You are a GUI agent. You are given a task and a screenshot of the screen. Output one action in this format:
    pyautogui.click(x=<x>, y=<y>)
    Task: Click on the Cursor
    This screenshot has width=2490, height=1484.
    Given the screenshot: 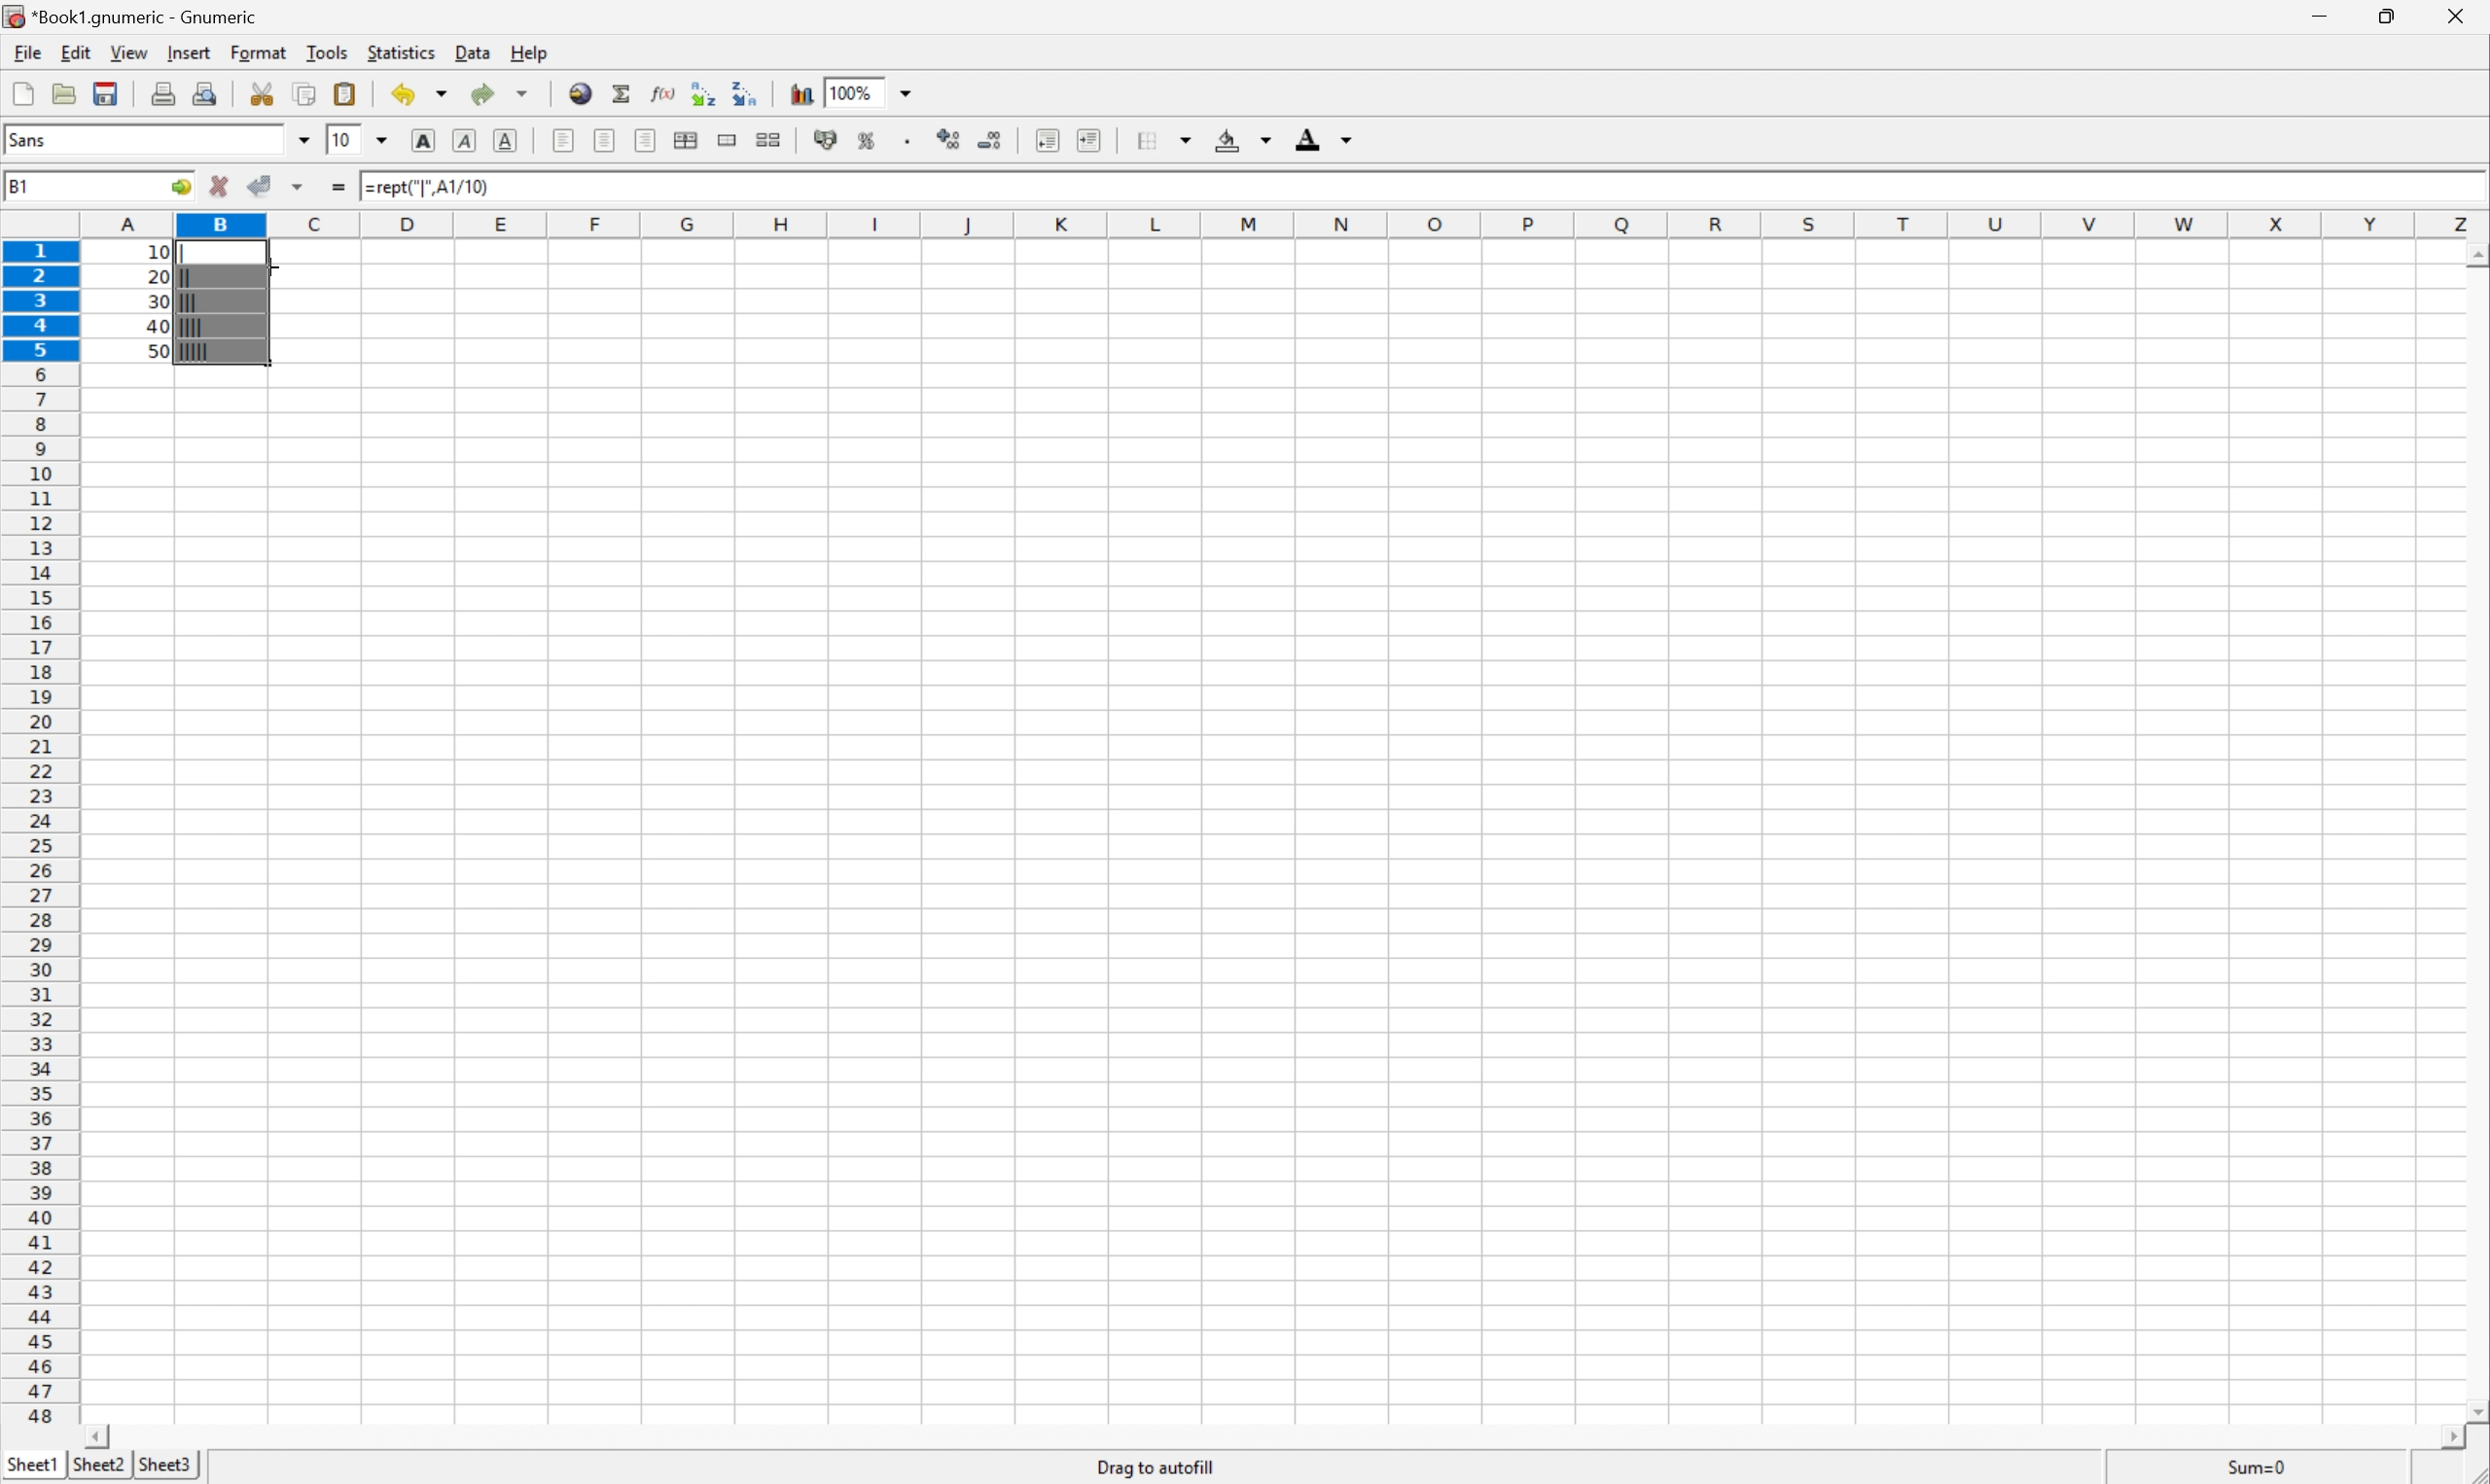 What is the action you would take?
    pyautogui.click(x=201, y=249)
    